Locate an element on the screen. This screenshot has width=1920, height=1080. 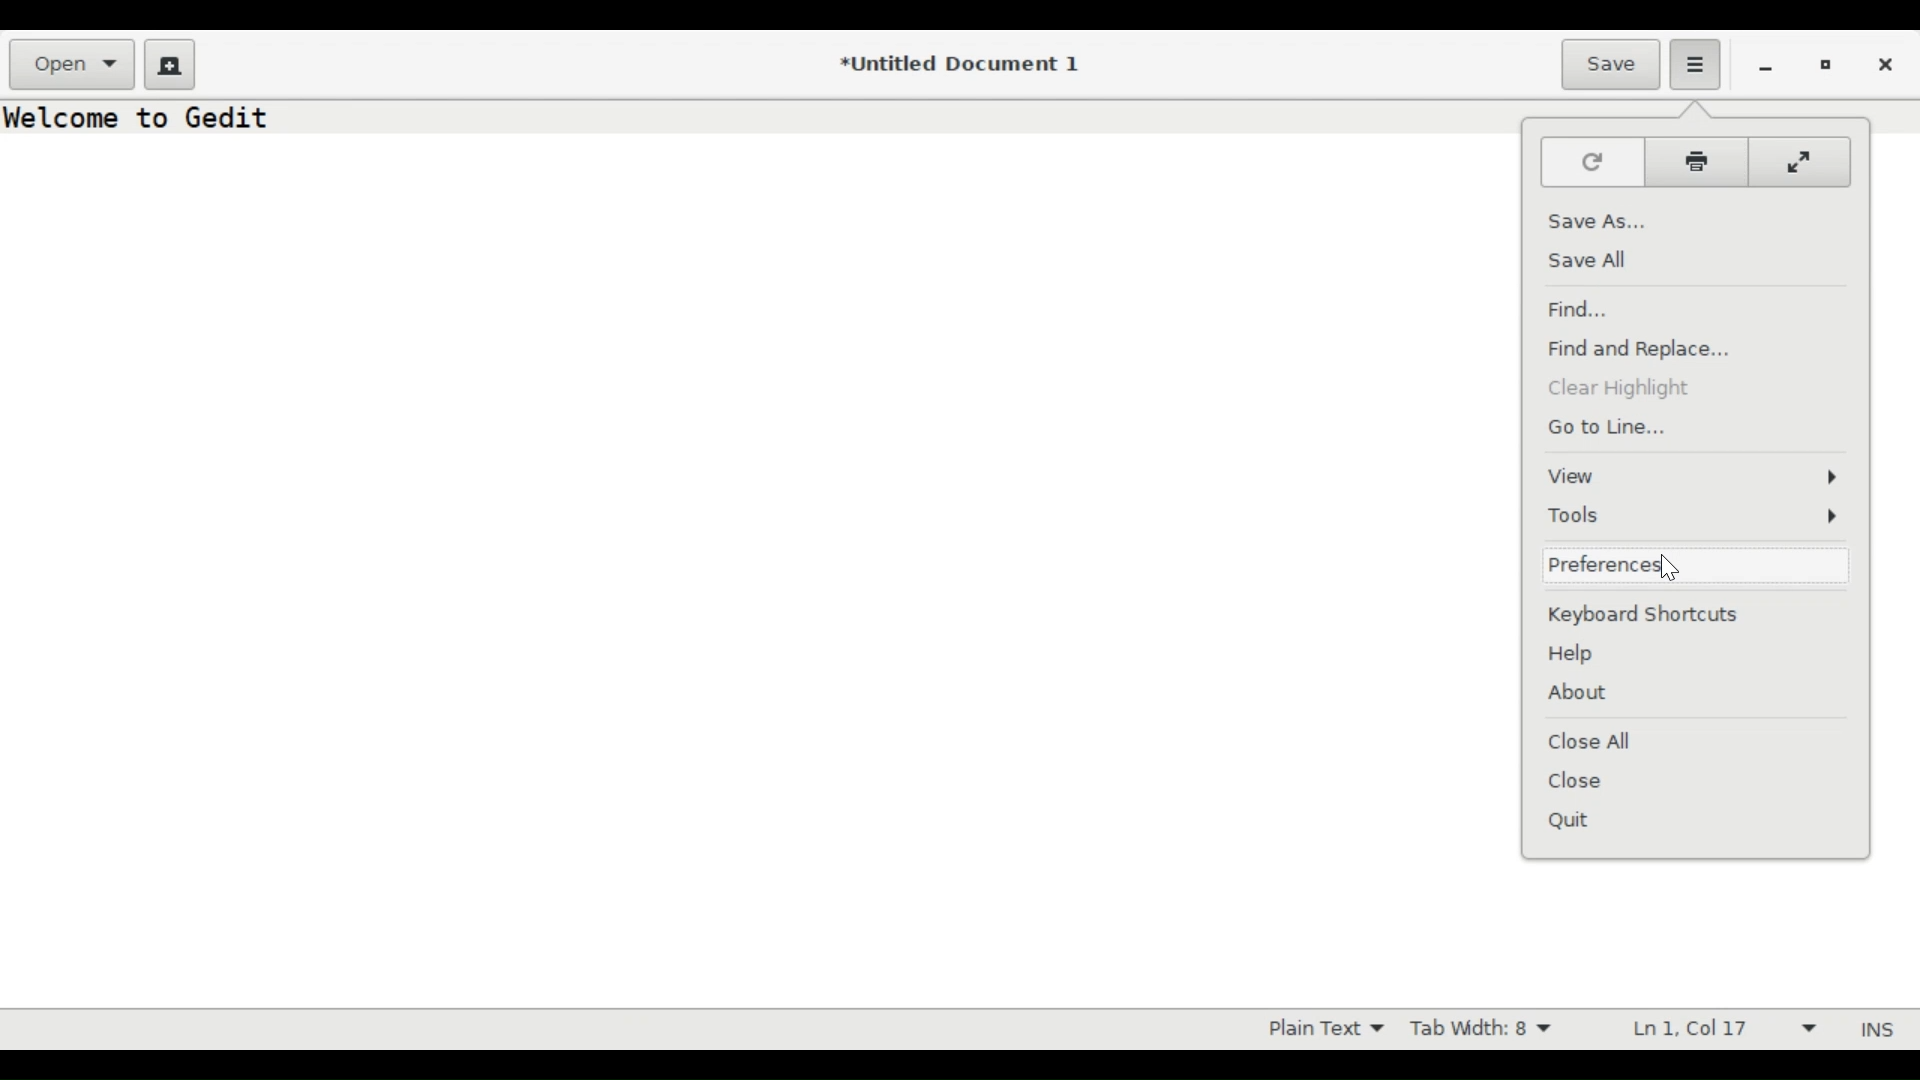
Keyboard Shortcuts is located at coordinates (1639, 615).